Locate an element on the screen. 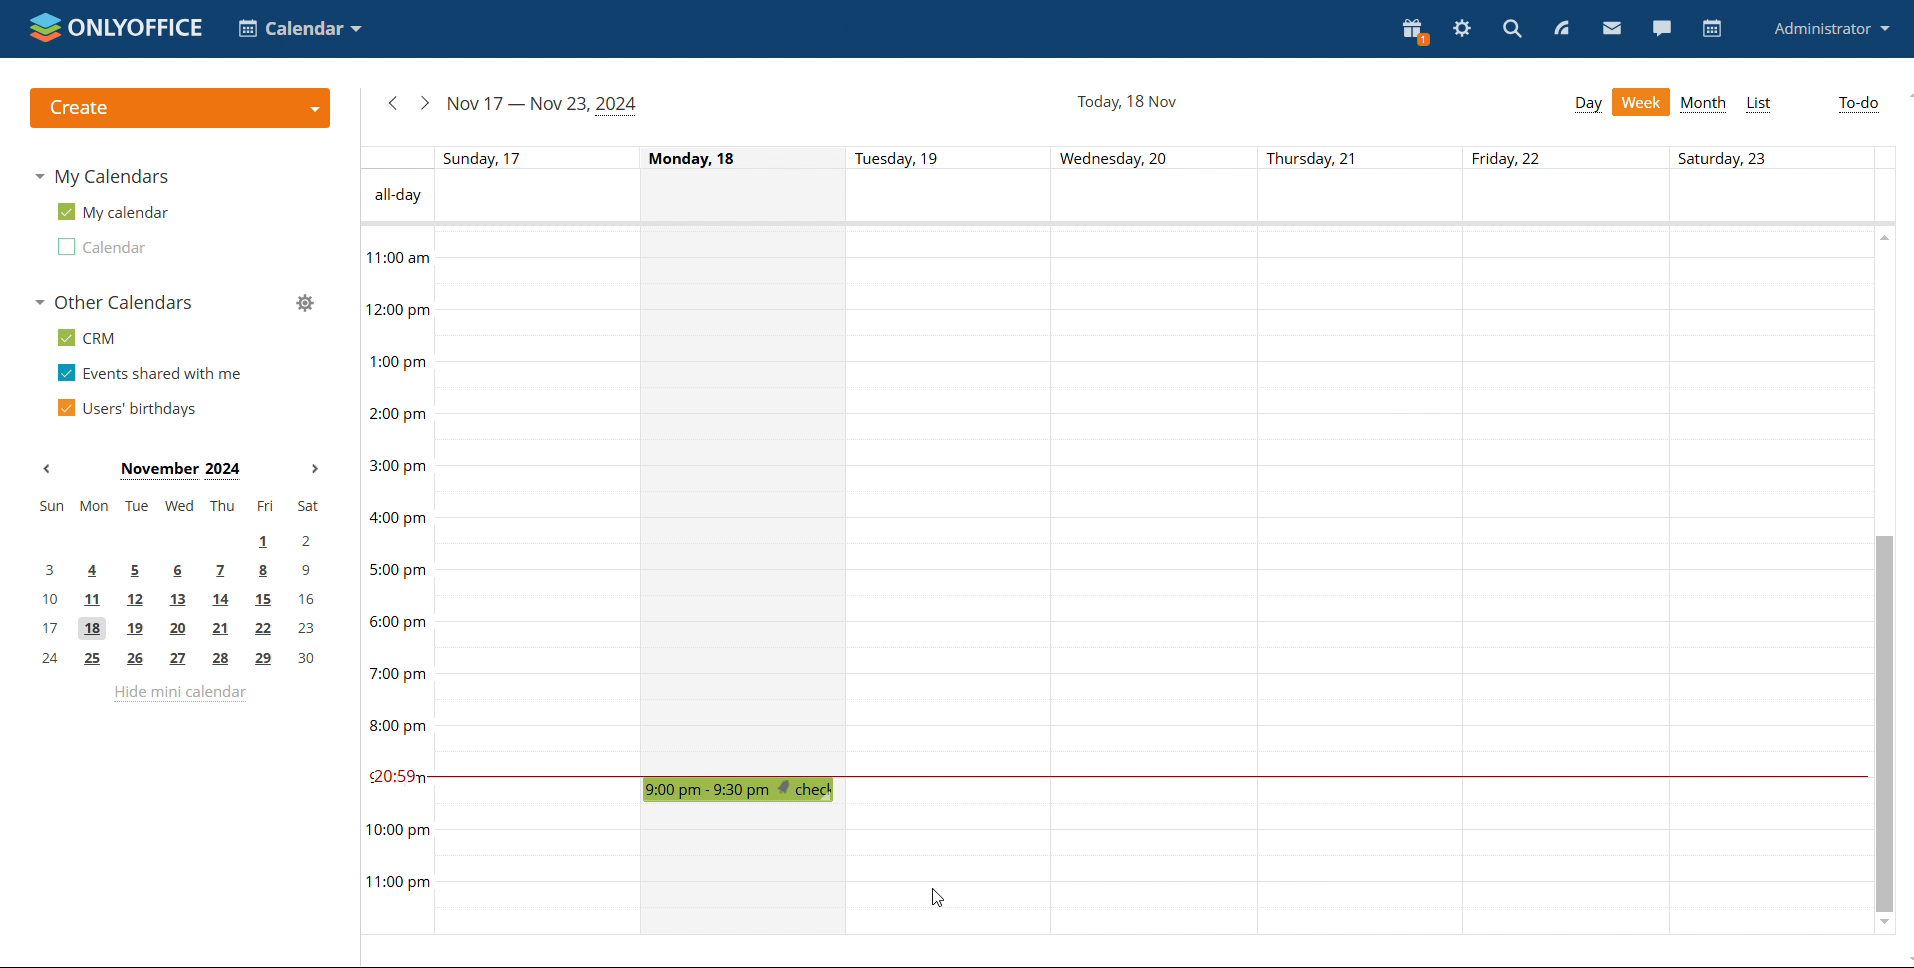 This screenshot has width=1914, height=968. current week is located at coordinates (545, 105).